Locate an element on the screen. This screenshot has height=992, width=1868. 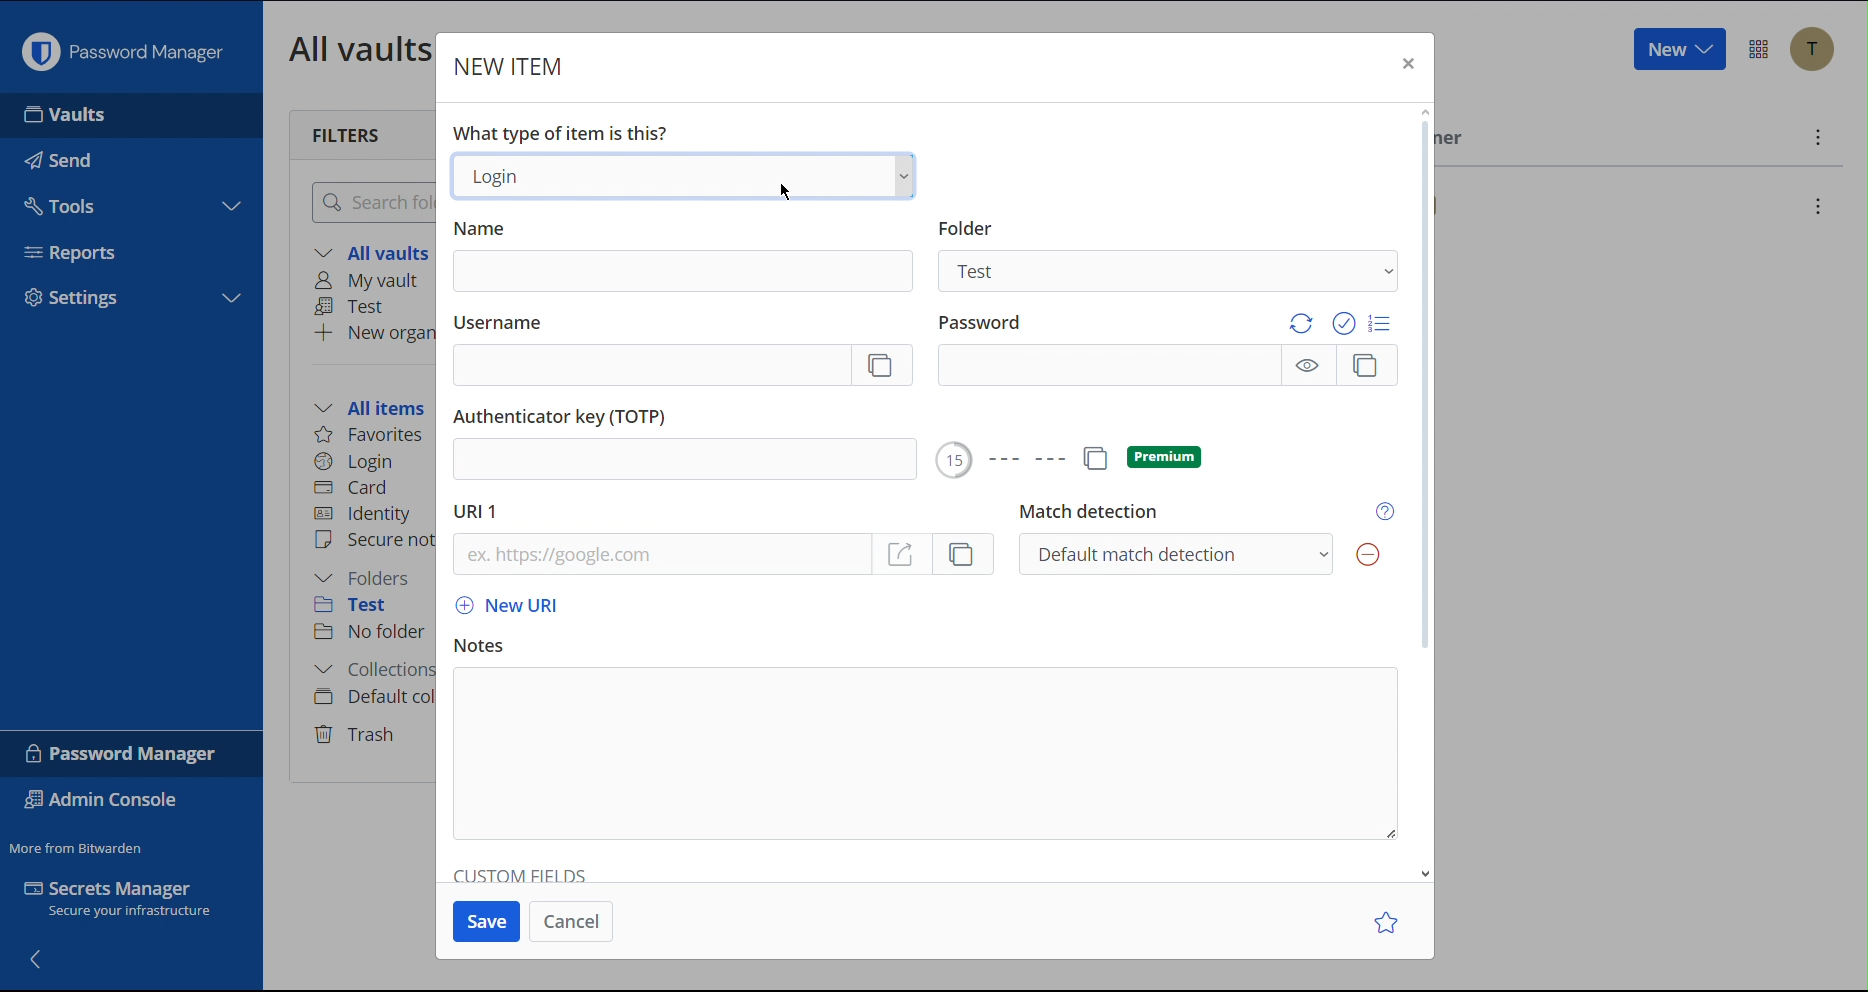
Tools is located at coordinates (135, 205).